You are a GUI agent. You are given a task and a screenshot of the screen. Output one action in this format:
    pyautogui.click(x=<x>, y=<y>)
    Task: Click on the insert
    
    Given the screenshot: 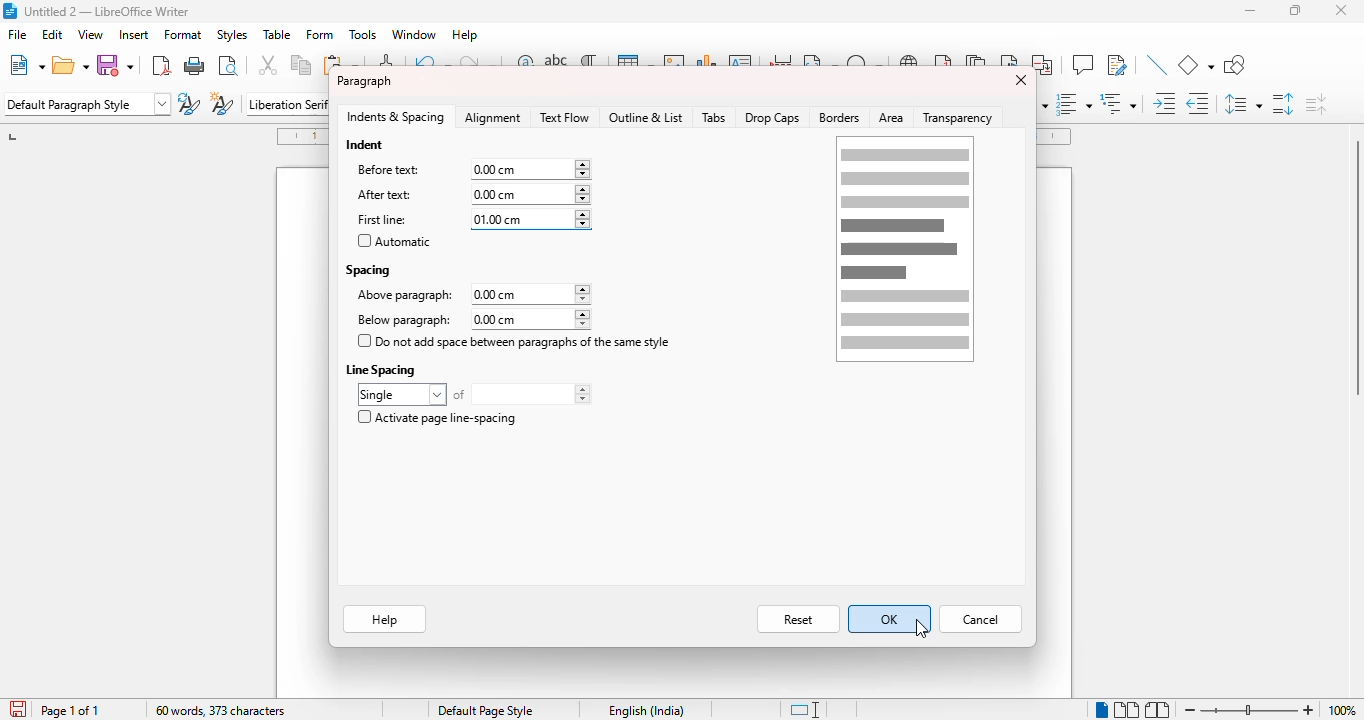 What is the action you would take?
    pyautogui.click(x=132, y=35)
    